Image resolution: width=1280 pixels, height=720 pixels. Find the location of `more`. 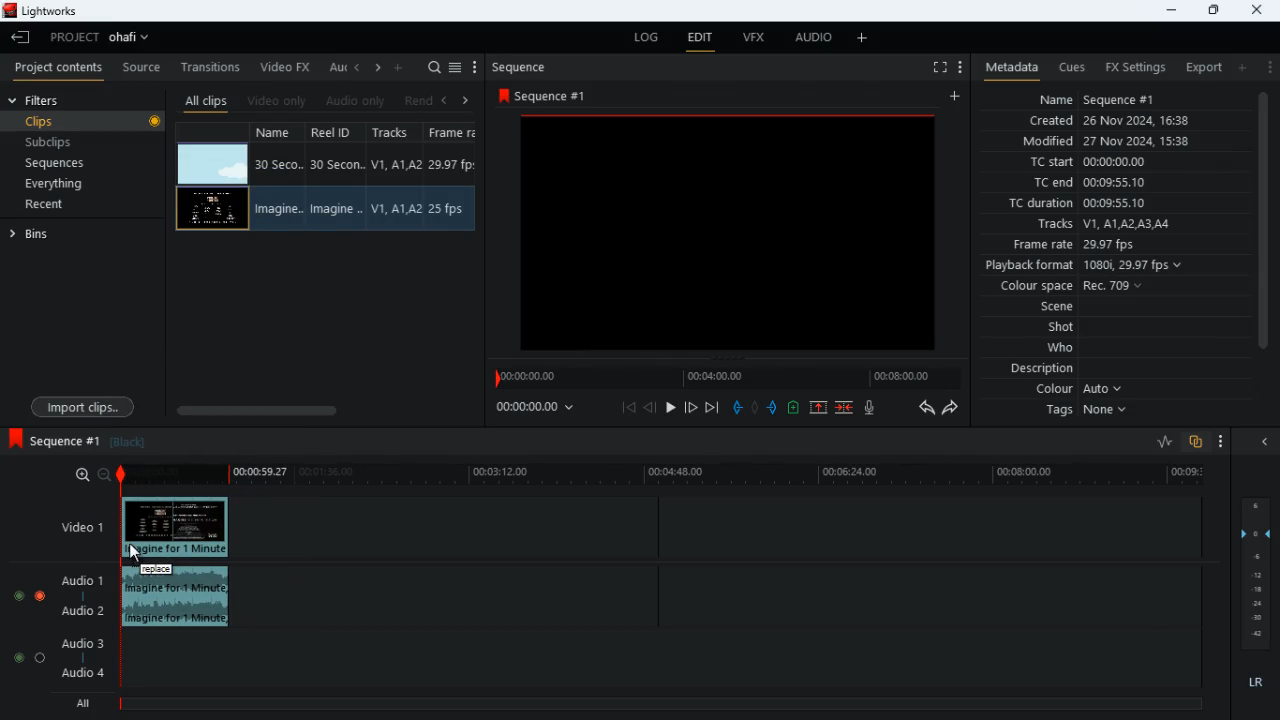

more is located at coordinates (1267, 66).